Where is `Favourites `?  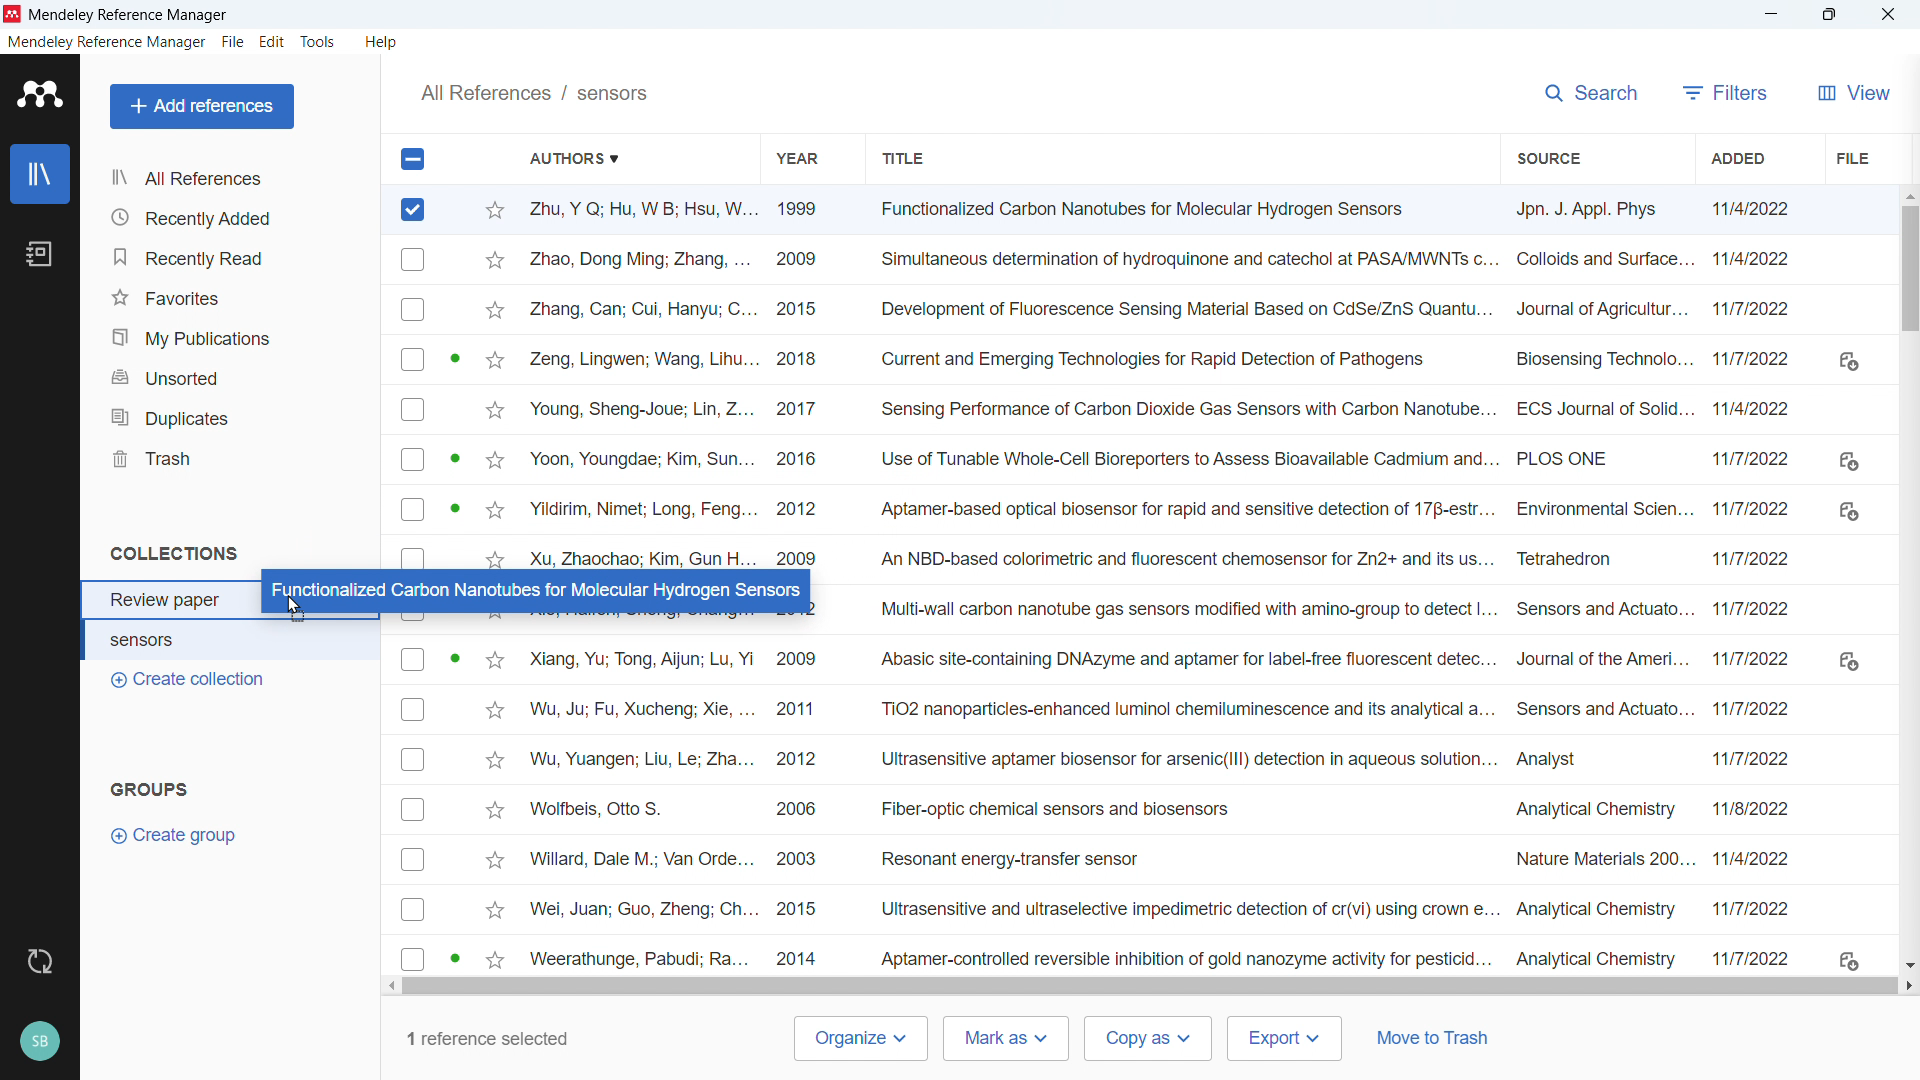
Favourites  is located at coordinates (234, 299).